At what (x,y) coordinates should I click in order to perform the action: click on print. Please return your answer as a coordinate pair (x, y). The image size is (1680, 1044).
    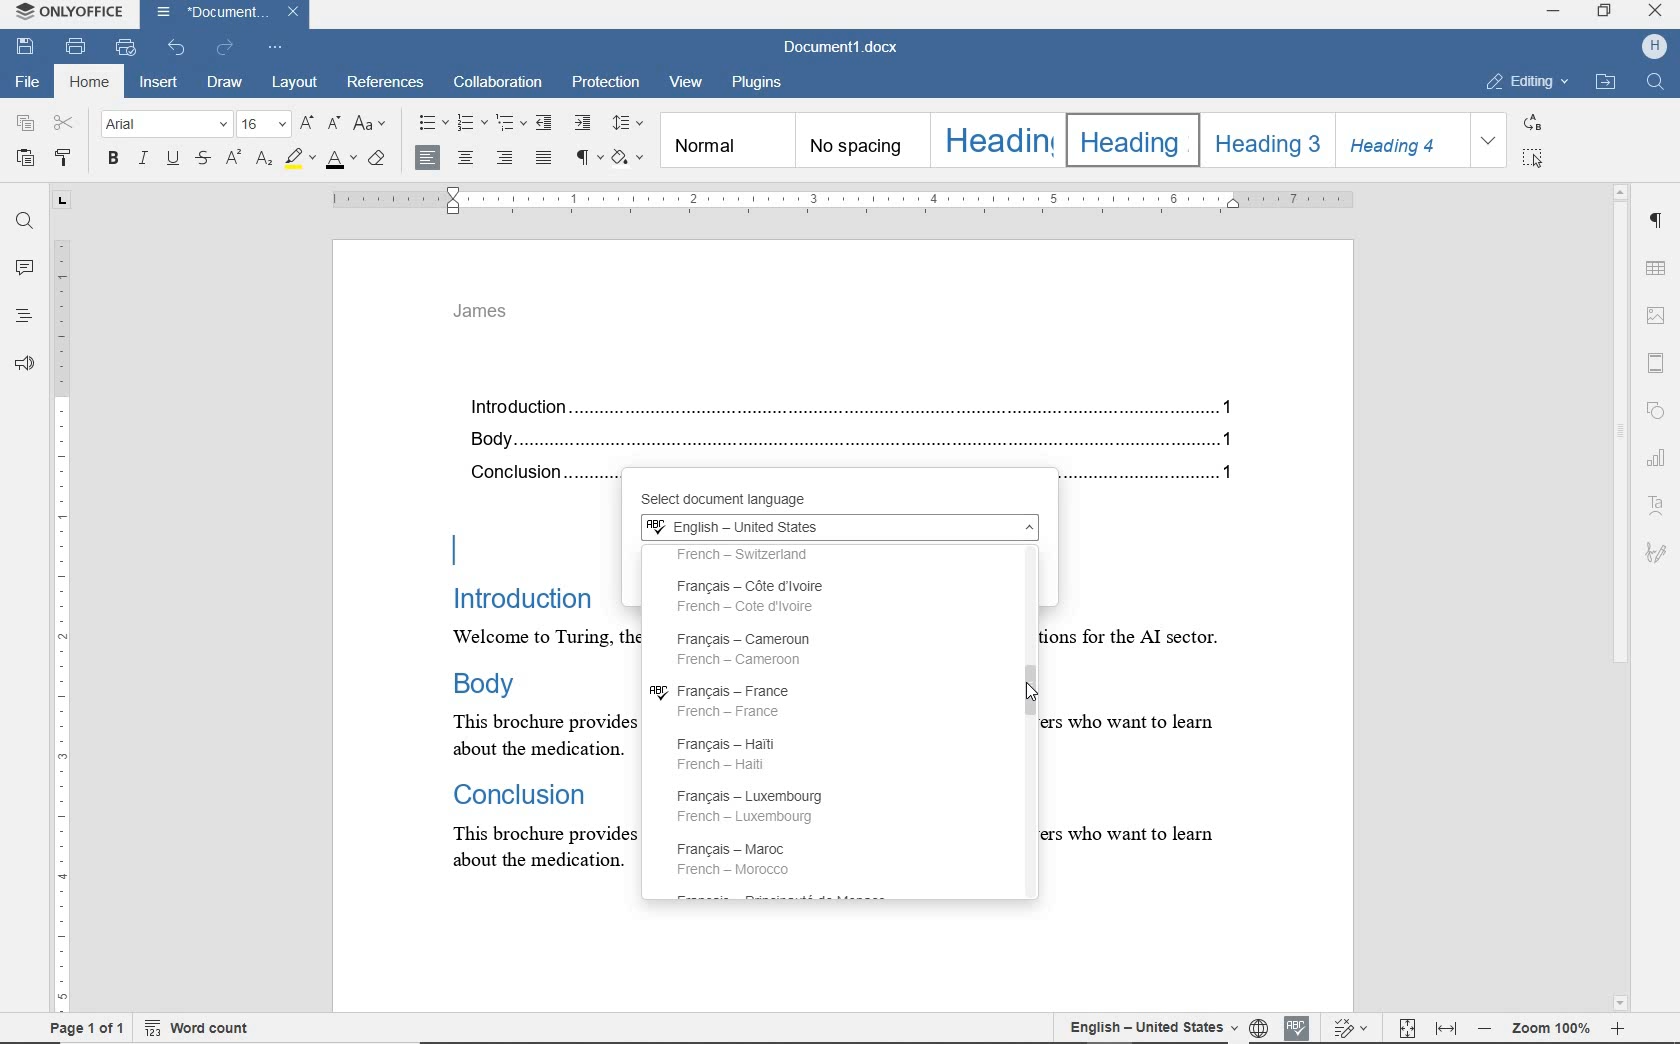
    Looking at the image, I should click on (78, 46).